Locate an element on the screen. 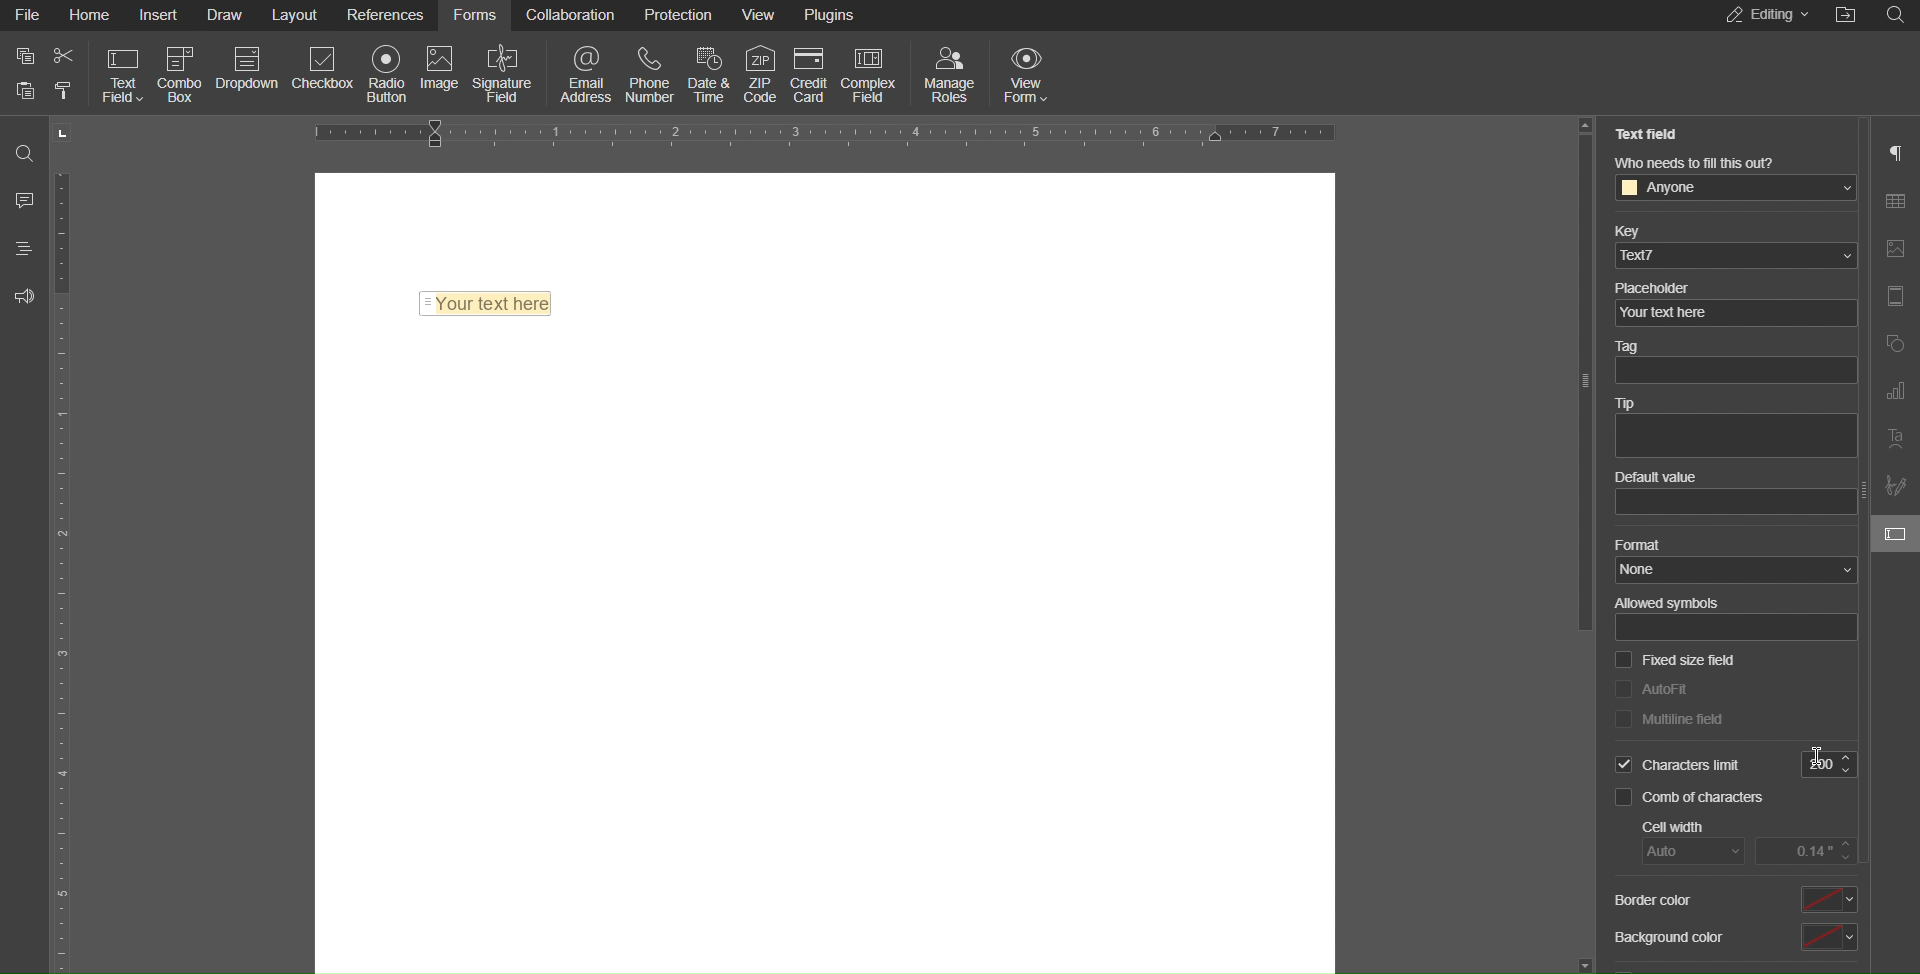 Image resolution: width=1920 pixels, height=974 pixels. Home is located at coordinates (89, 15).